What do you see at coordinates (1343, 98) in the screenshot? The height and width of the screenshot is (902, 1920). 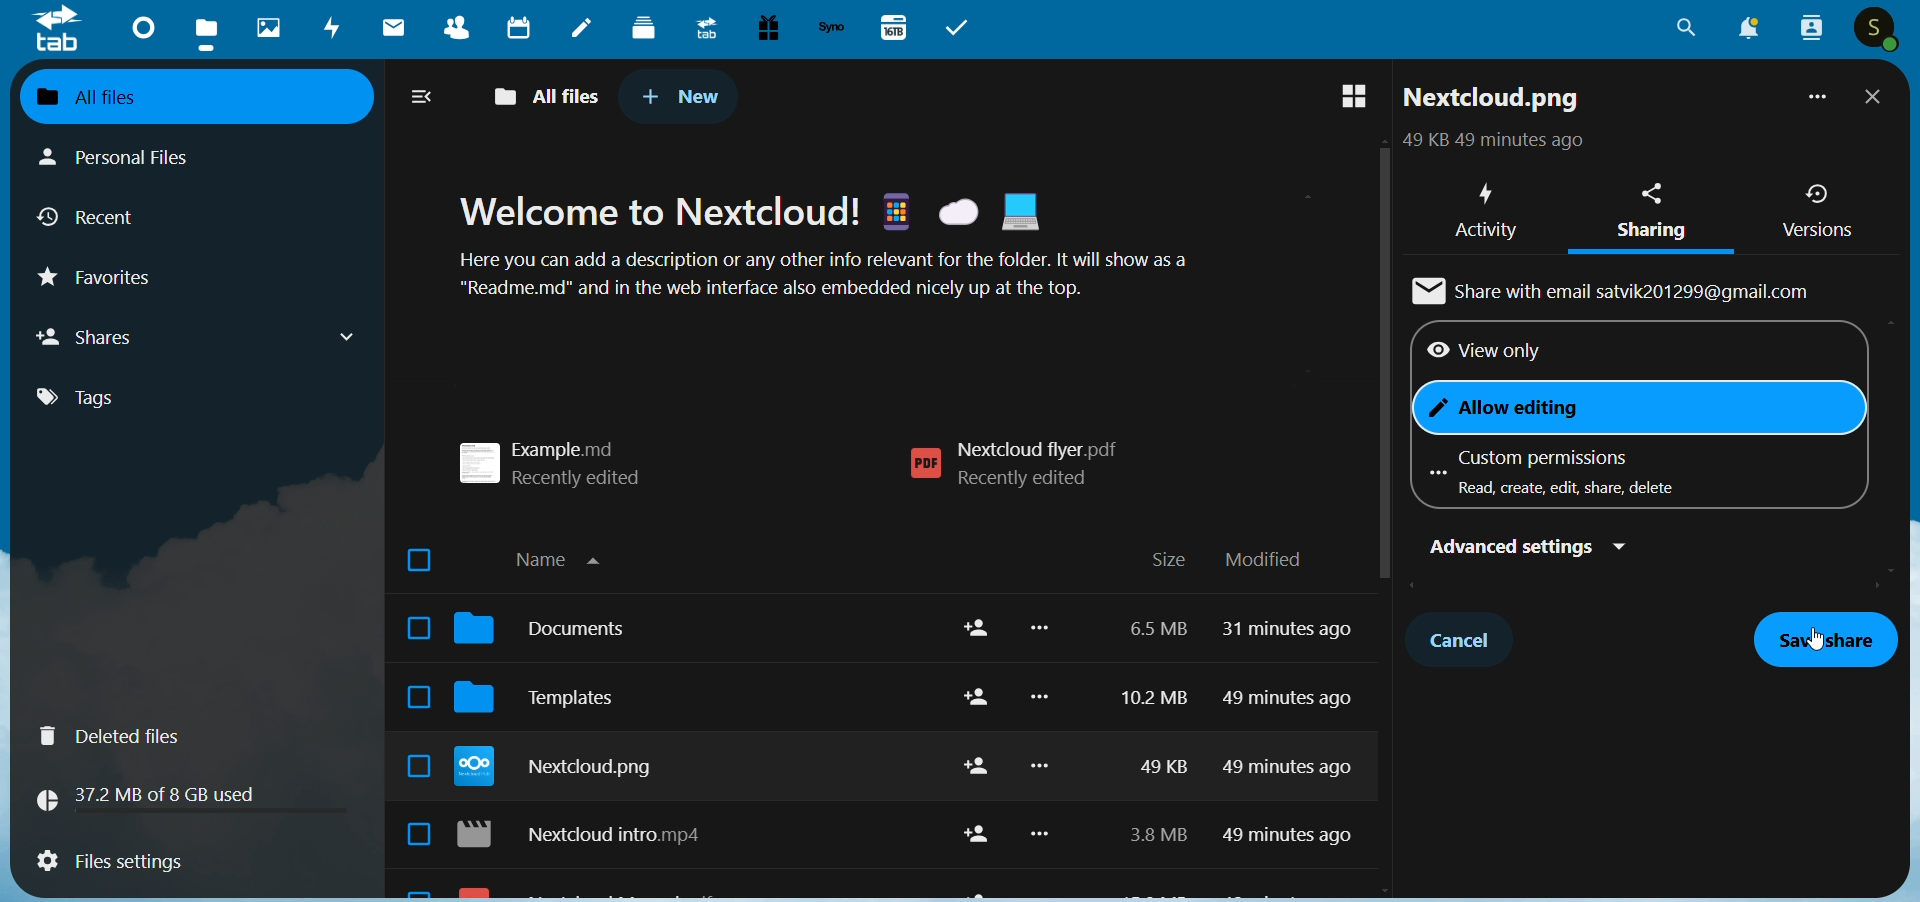 I see `view` at bounding box center [1343, 98].